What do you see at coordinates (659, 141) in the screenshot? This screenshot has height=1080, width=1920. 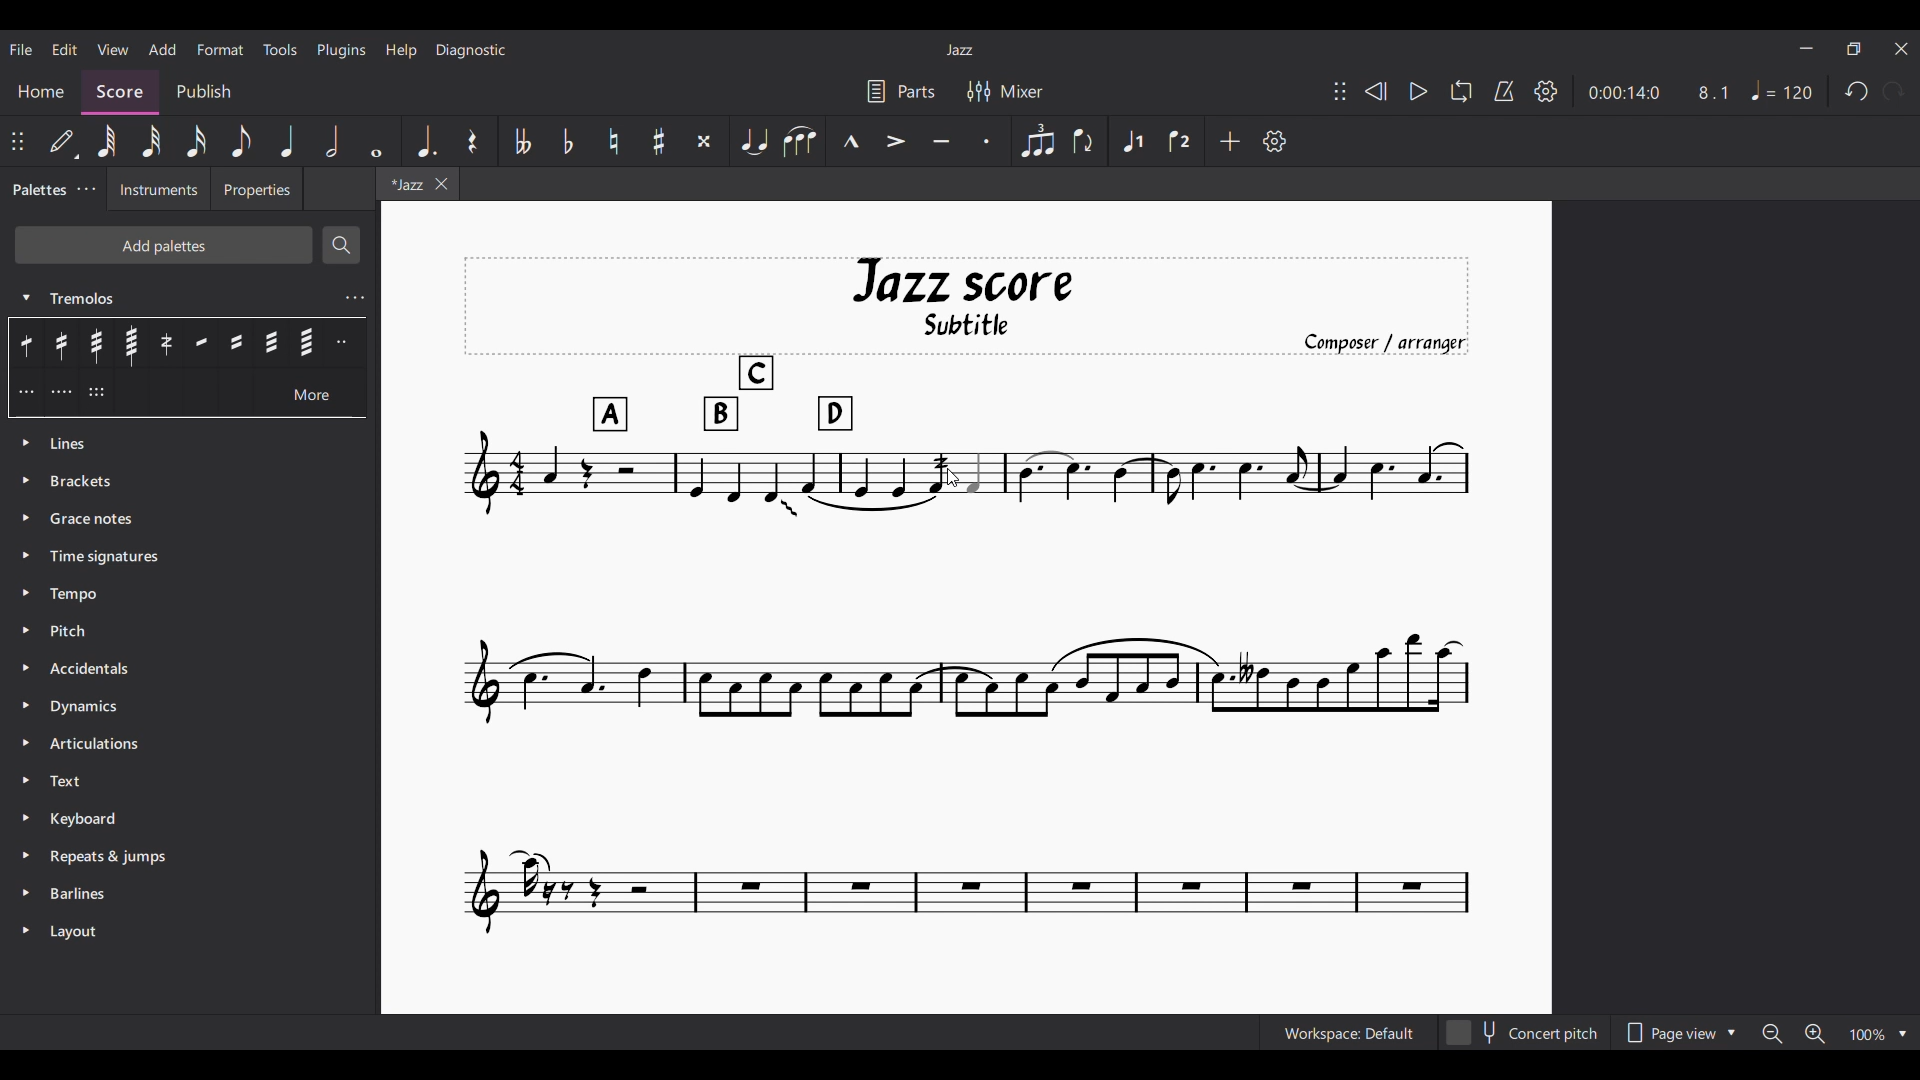 I see `Toggle sharp` at bounding box center [659, 141].